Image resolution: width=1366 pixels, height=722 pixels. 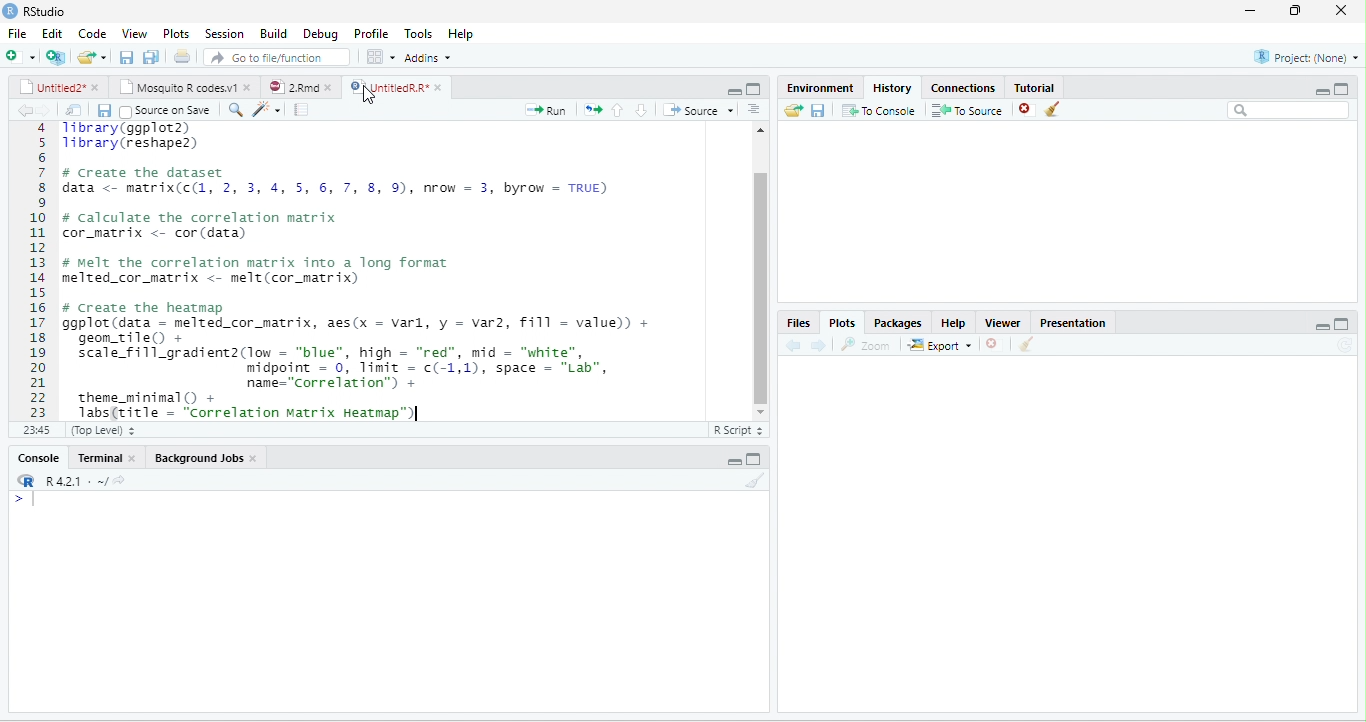 What do you see at coordinates (128, 56) in the screenshot?
I see `previous file saction` at bounding box center [128, 56].